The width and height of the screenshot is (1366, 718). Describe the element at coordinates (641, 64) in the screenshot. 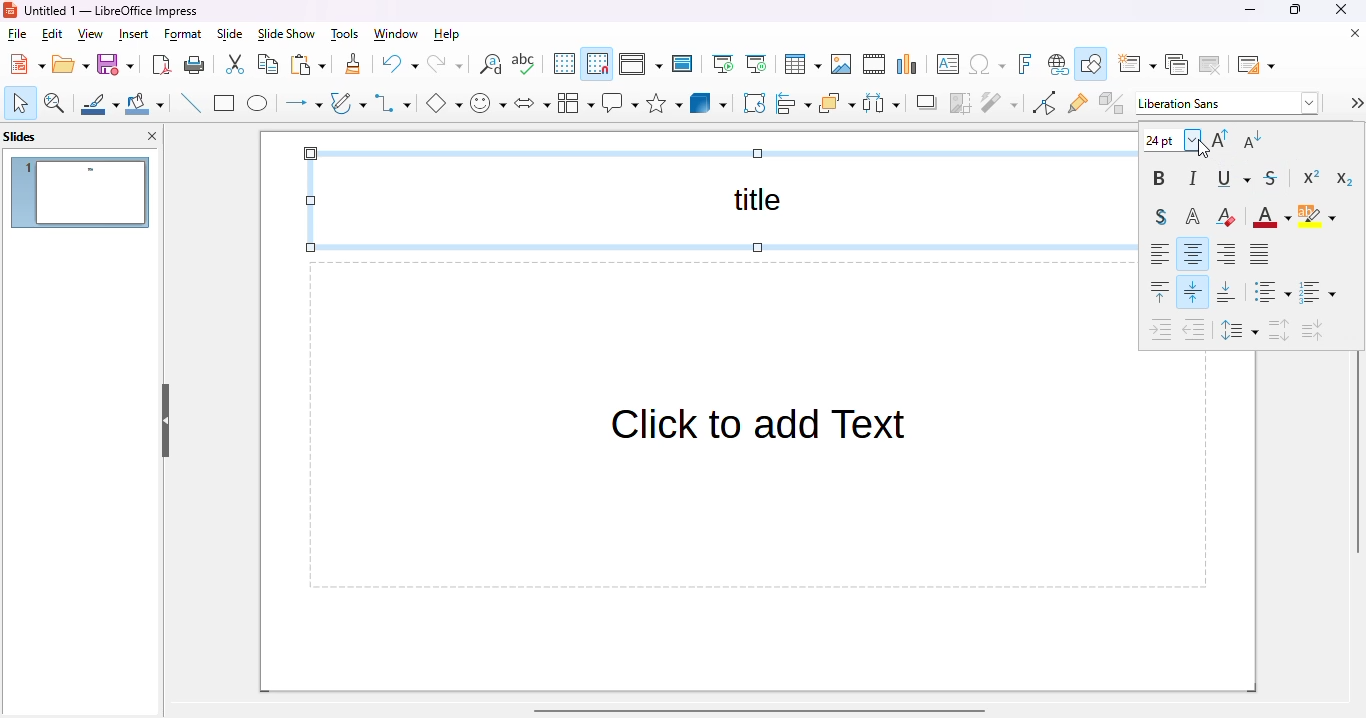

I see `display views` at that location.